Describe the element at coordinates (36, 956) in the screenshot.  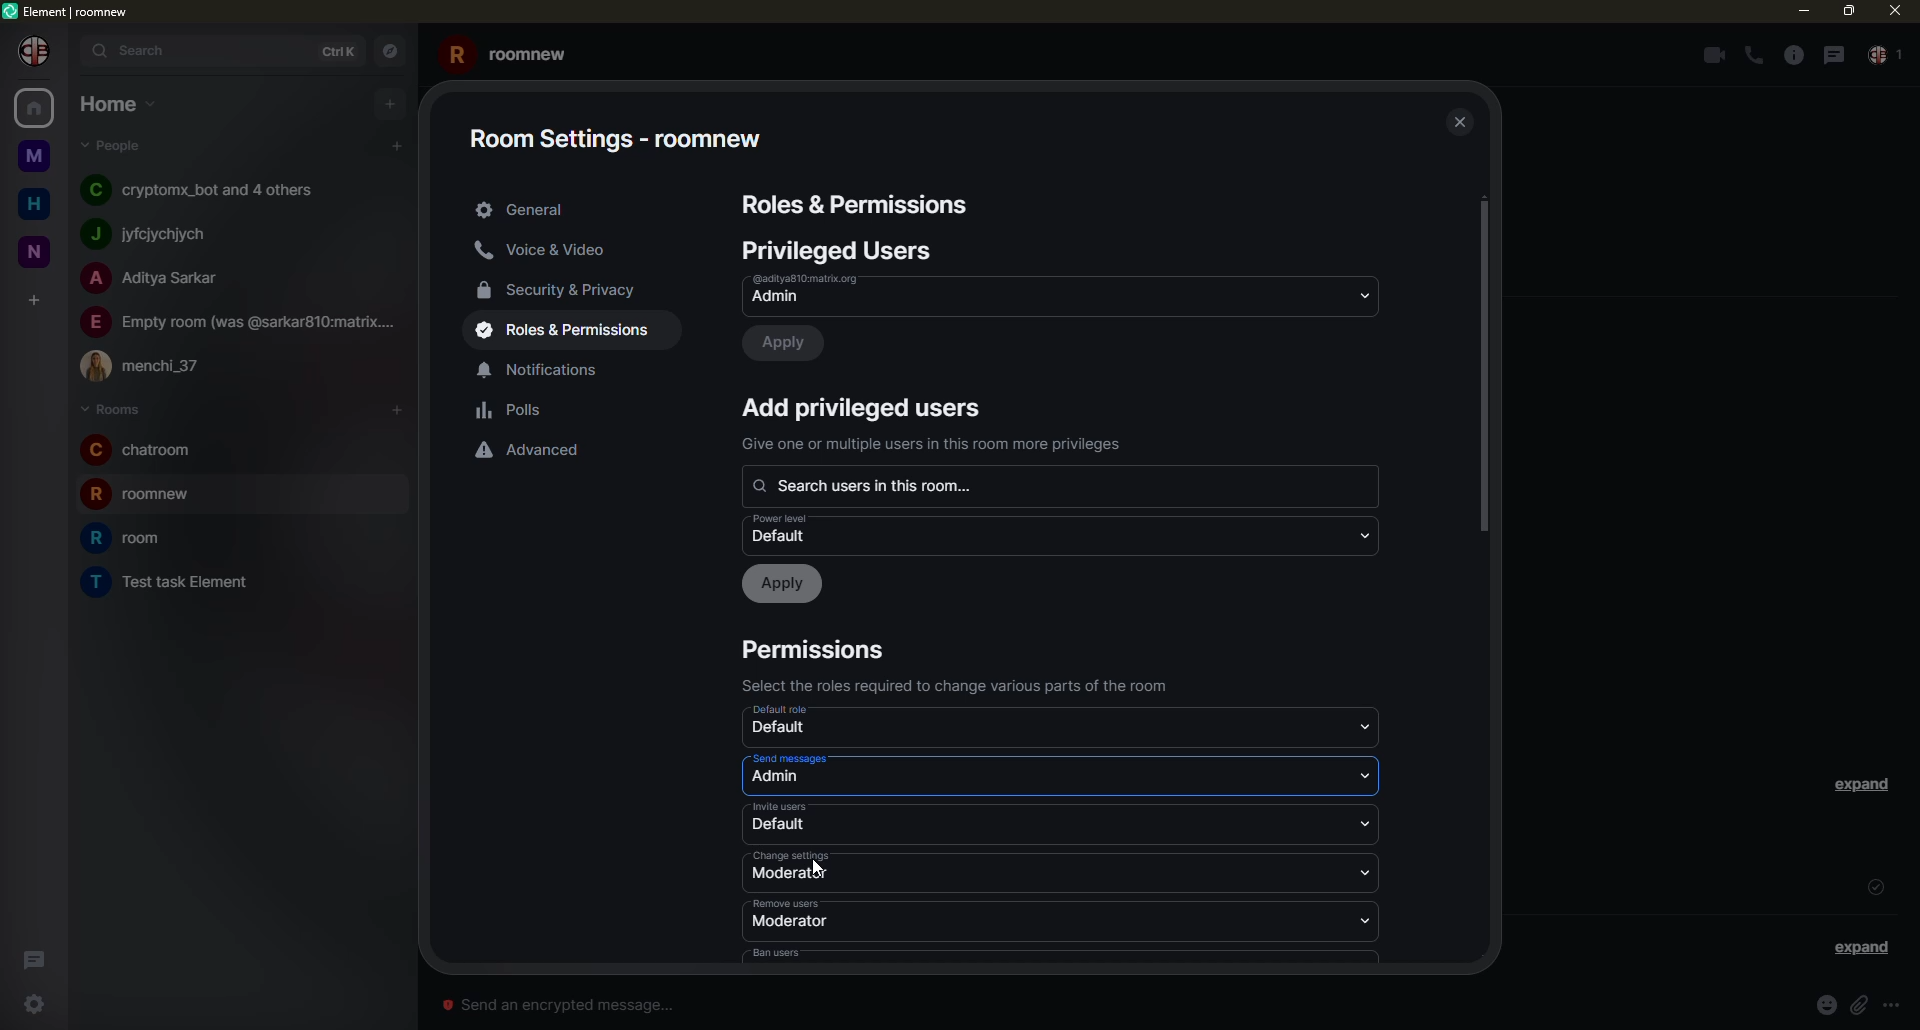
I see `threads` at that location.